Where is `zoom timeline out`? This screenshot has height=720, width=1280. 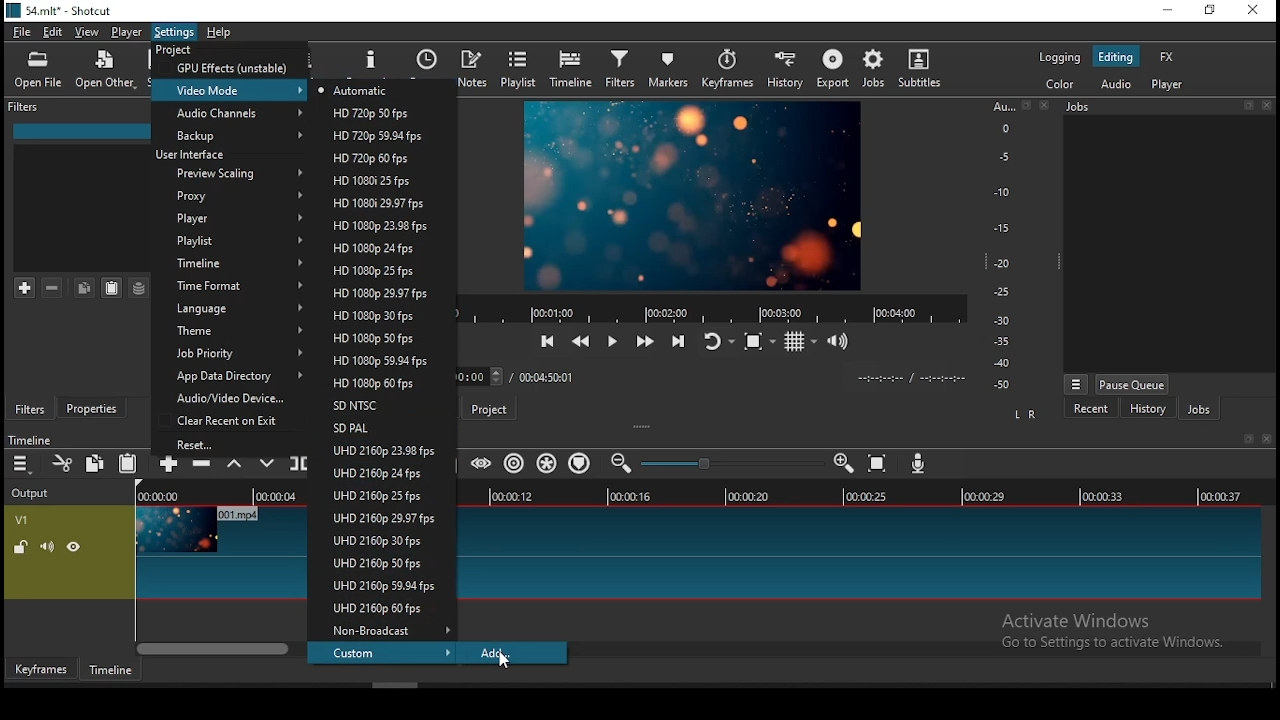 zoom timeline out is located at coordinates (846, 463).